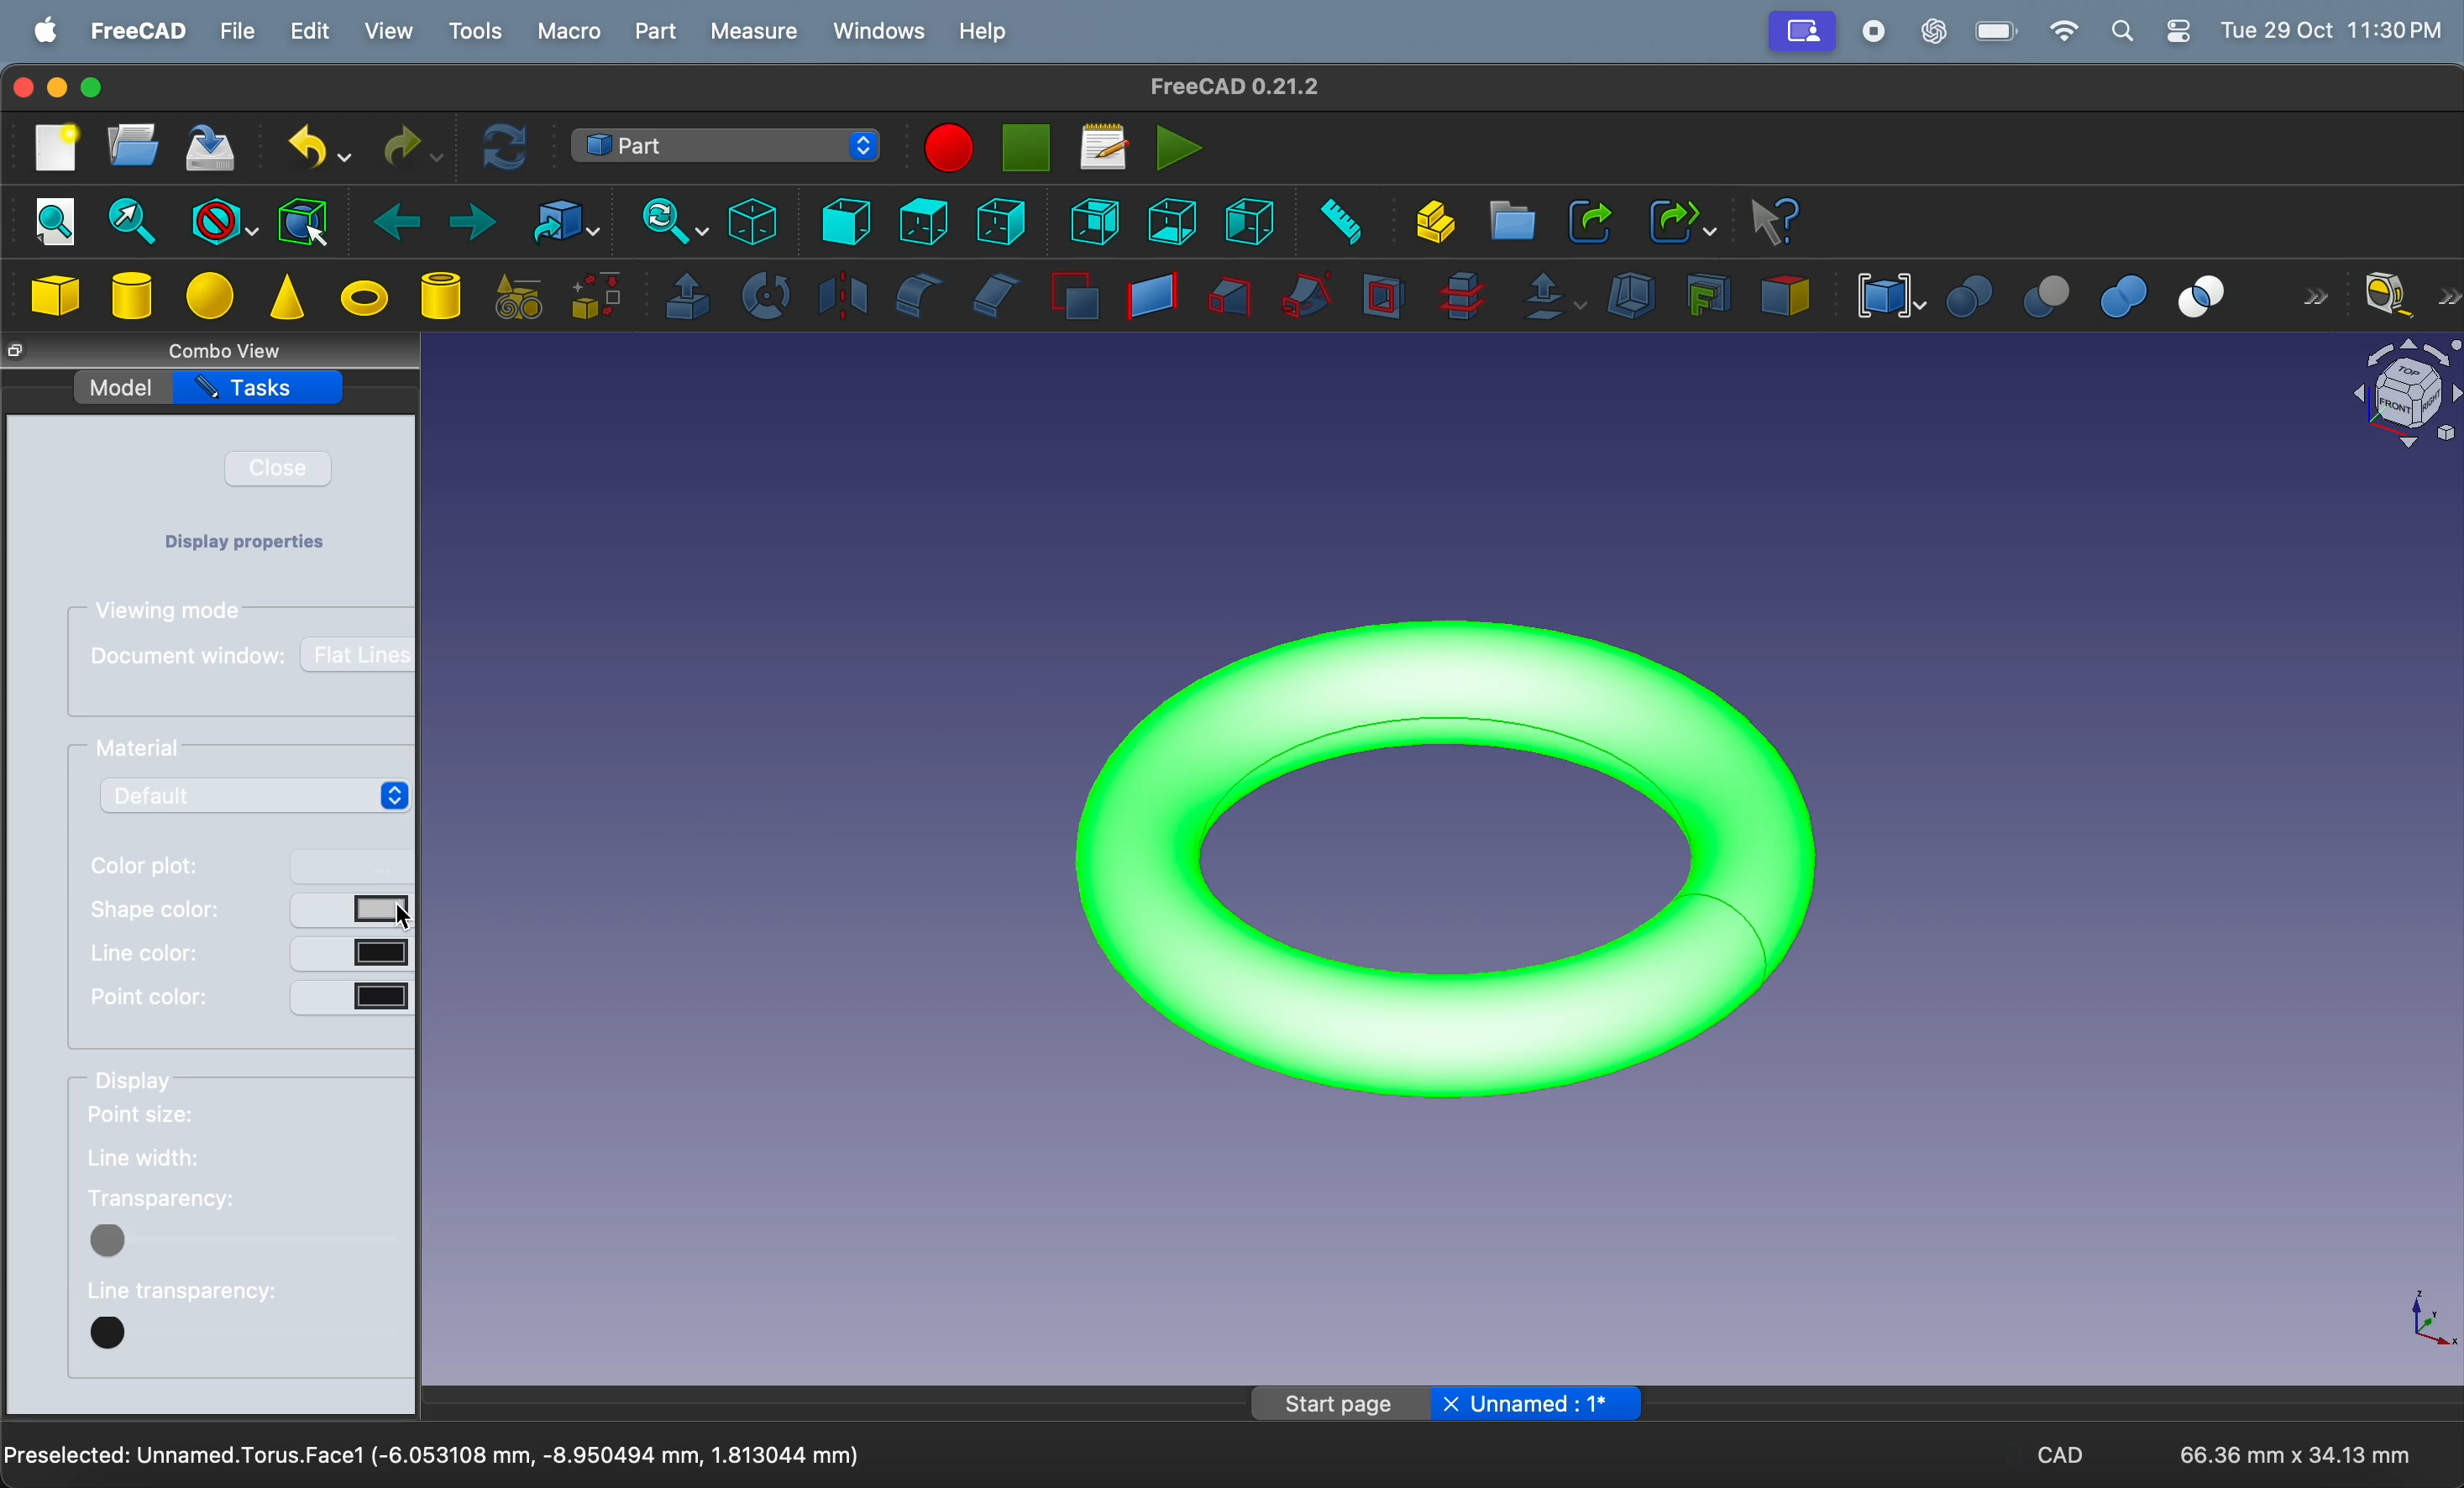  What do you see at coordinates (2127, 31) in the screenshot?
I see `apple widgets` at bounding box center [2127, 31].